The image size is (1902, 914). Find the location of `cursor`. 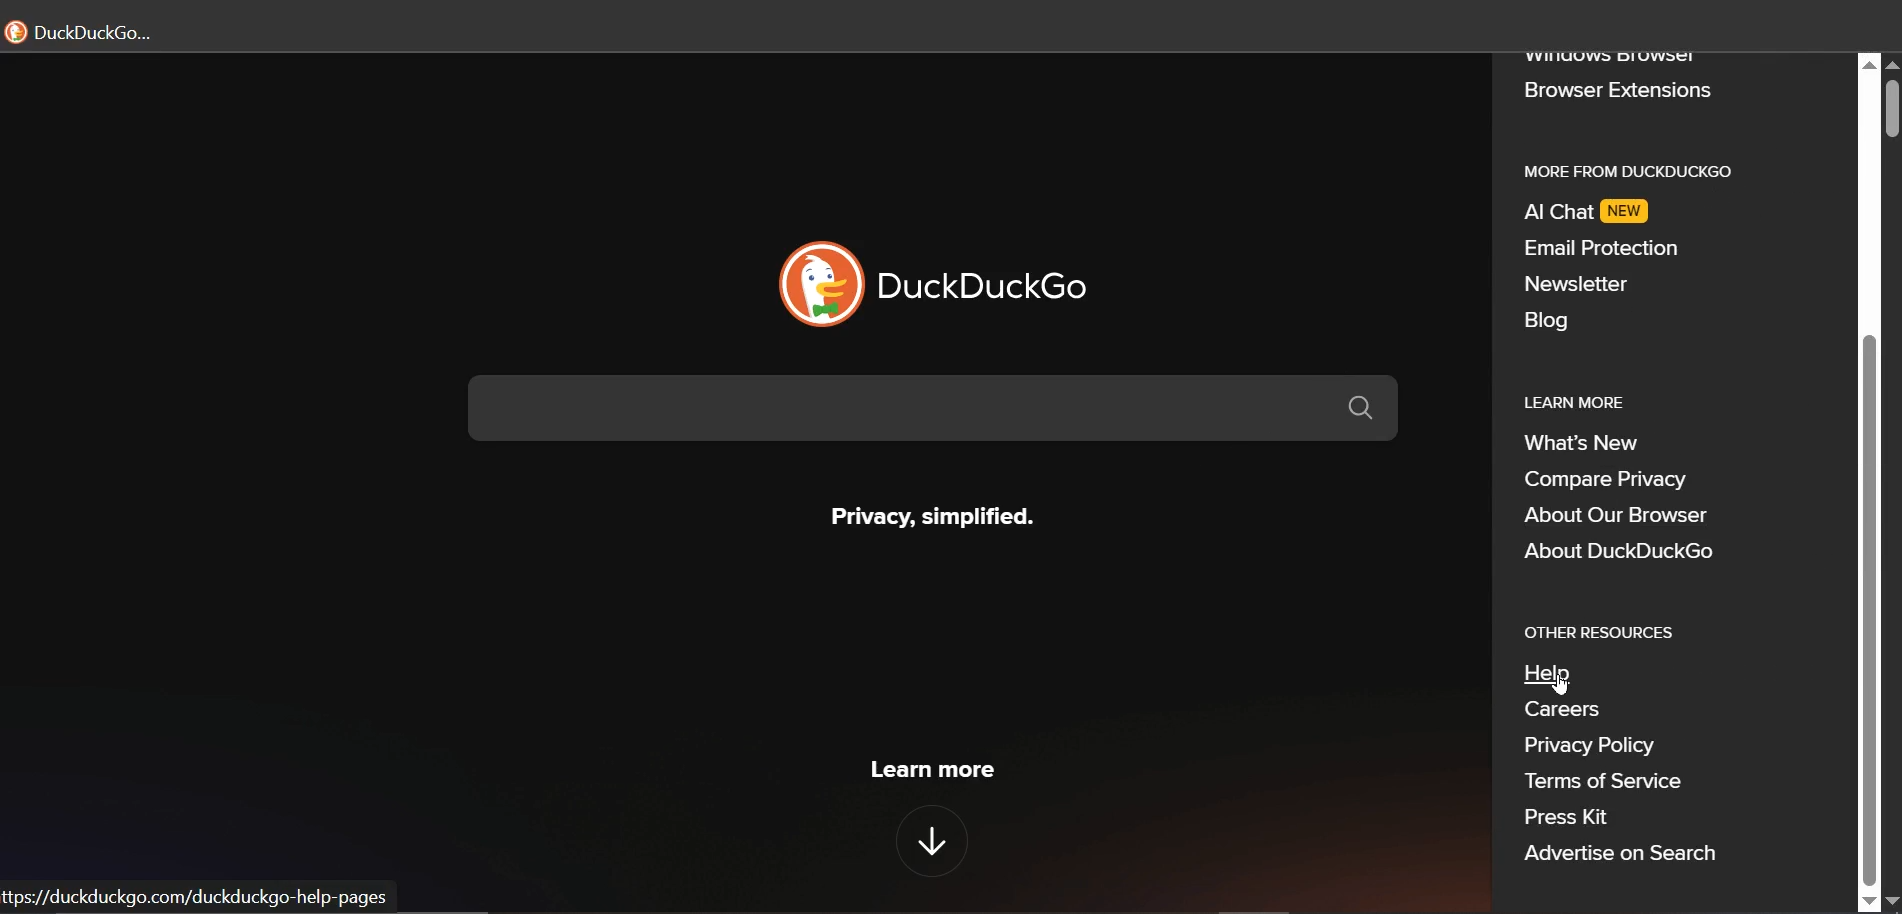

cursor is located at coordinates (1557, 684).